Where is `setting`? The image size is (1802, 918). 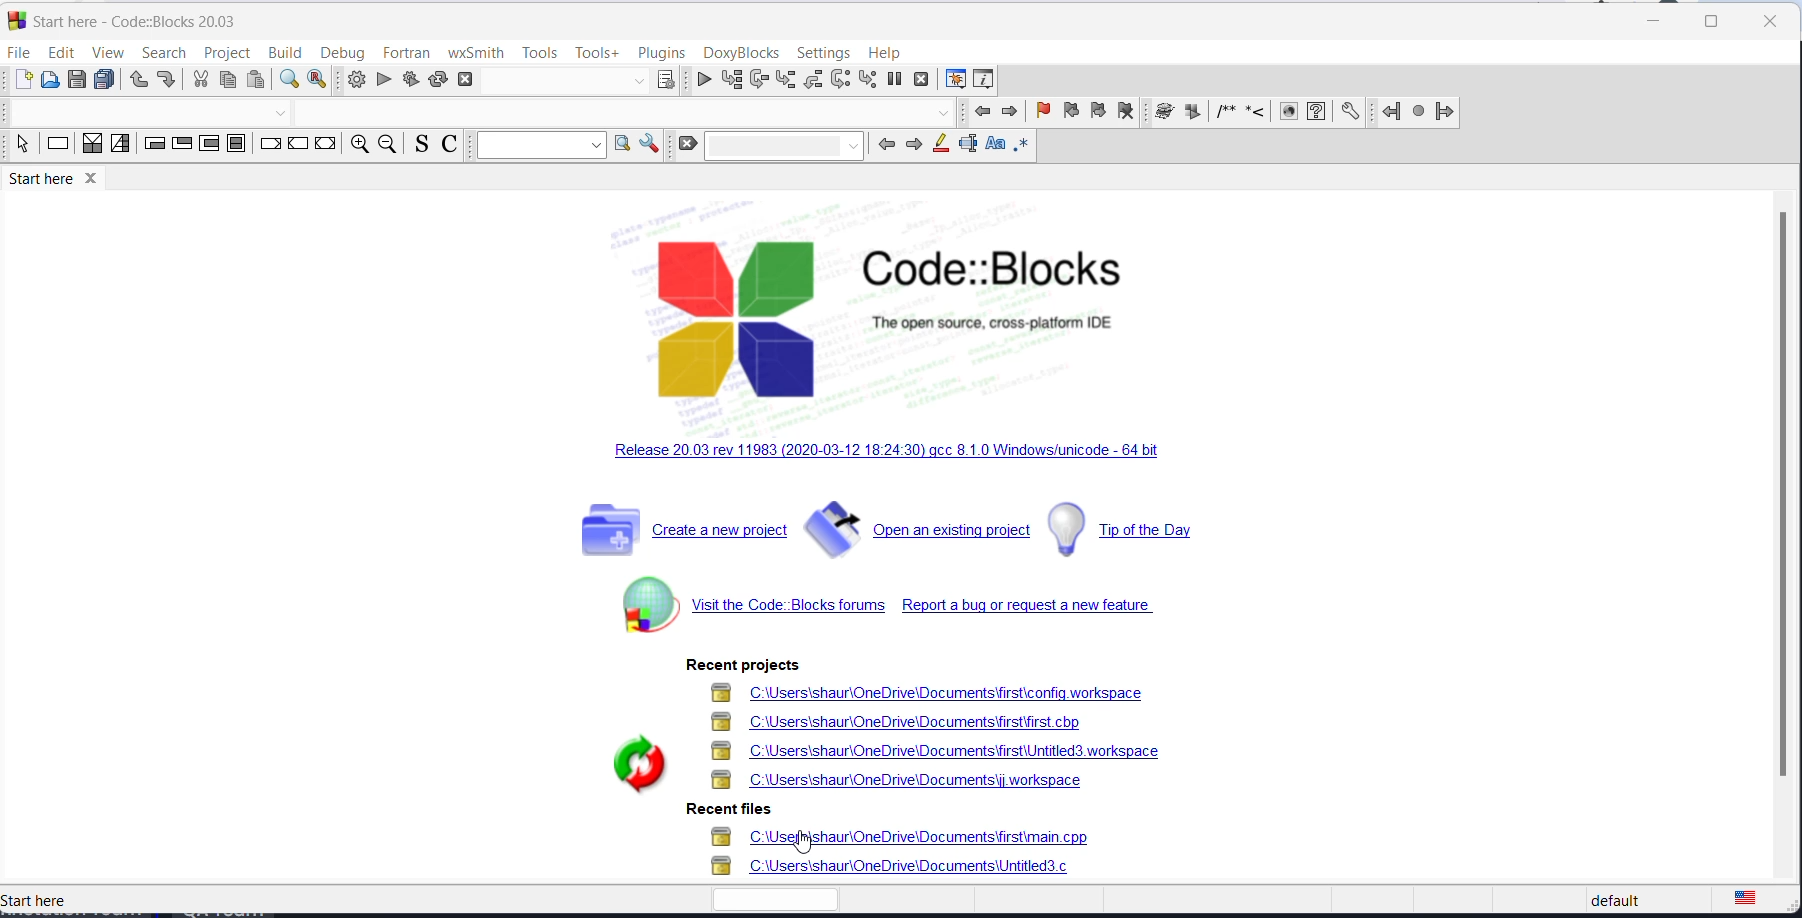 setting is located at coordinates (1349, 113).